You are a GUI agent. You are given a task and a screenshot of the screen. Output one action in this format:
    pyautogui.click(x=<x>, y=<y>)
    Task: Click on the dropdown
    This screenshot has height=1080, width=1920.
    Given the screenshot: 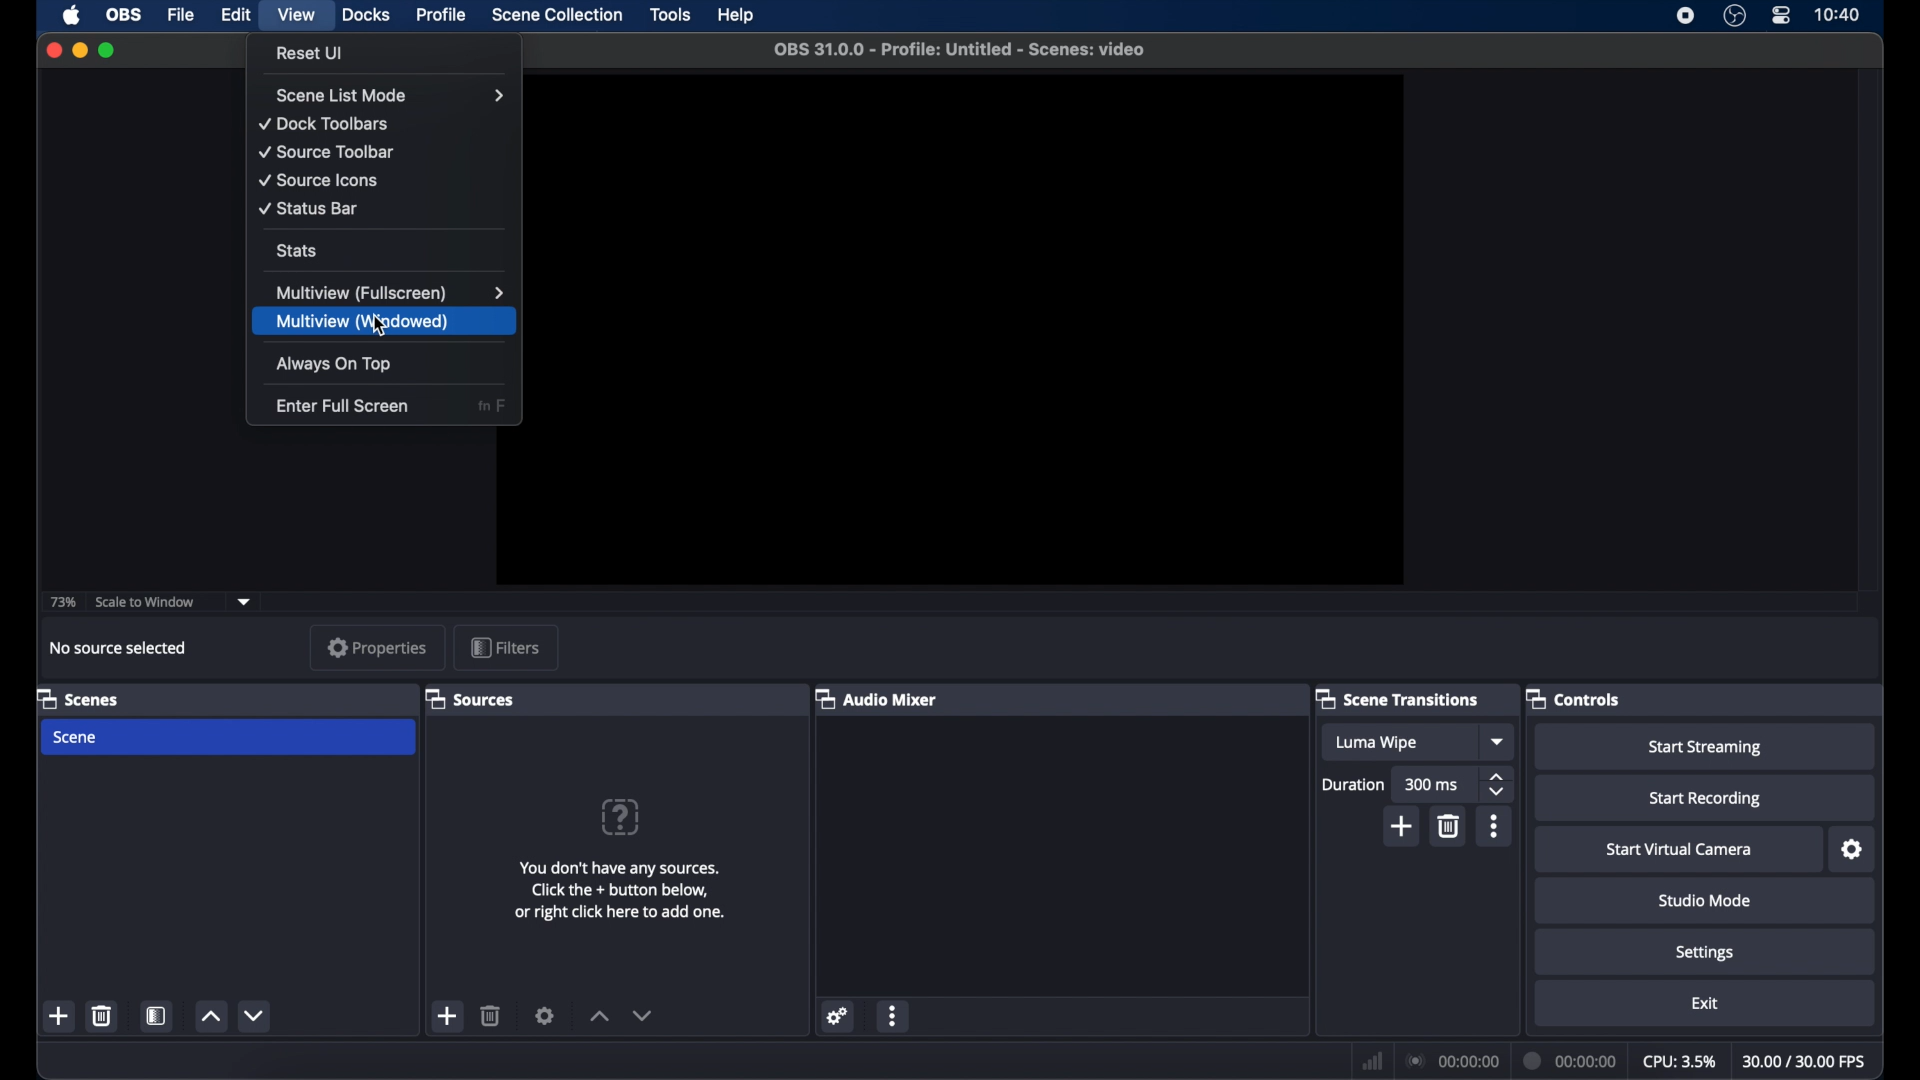 What is the action you would take?
    pyautogui.click(x=1498, y=743)
    